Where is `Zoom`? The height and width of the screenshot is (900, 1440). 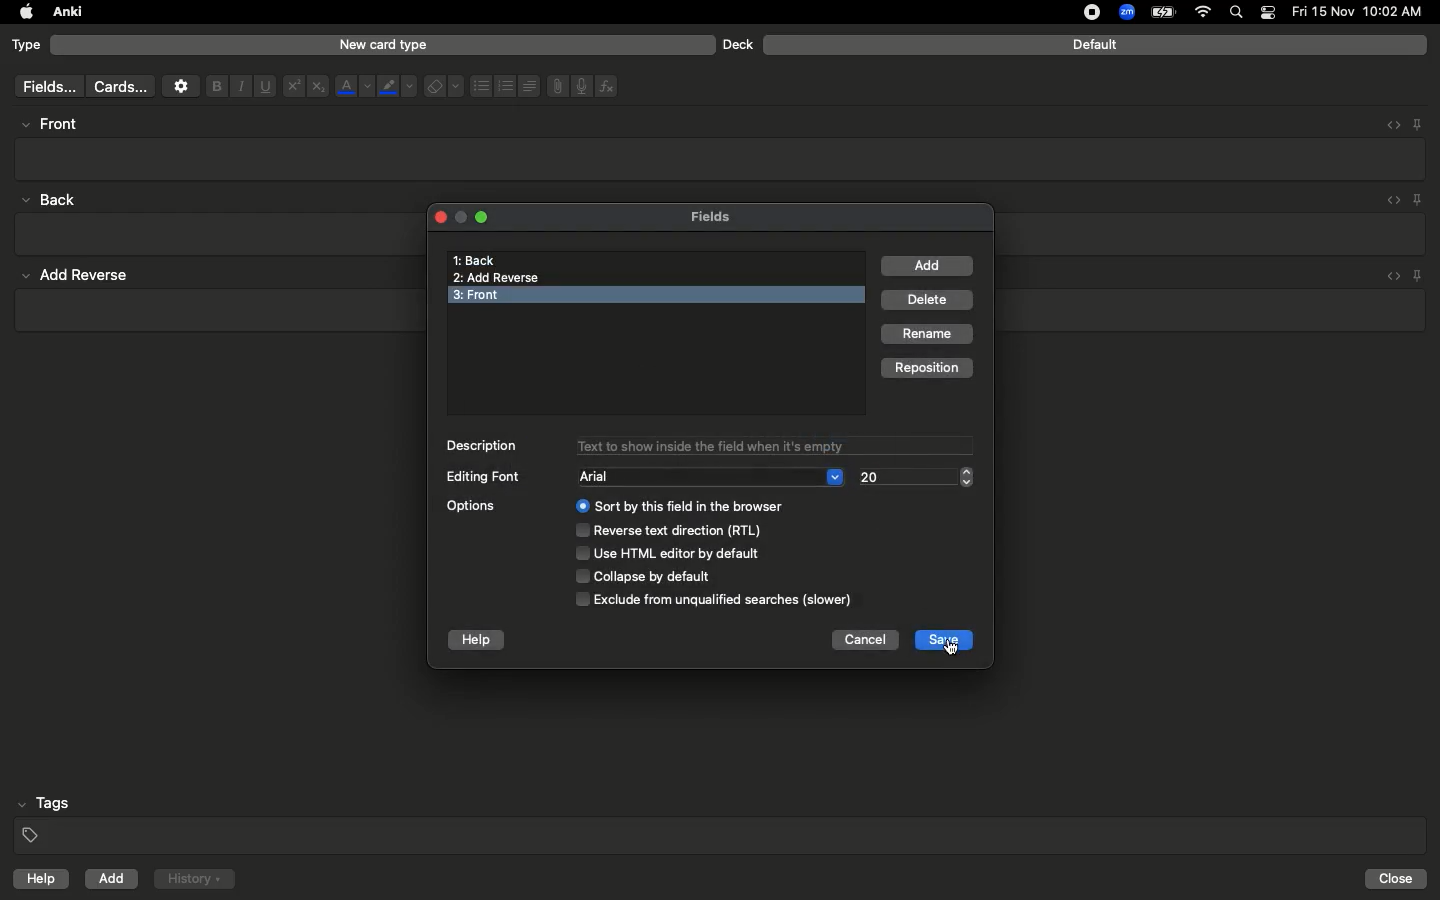
Zoom is located at coordinates (1125, 13).